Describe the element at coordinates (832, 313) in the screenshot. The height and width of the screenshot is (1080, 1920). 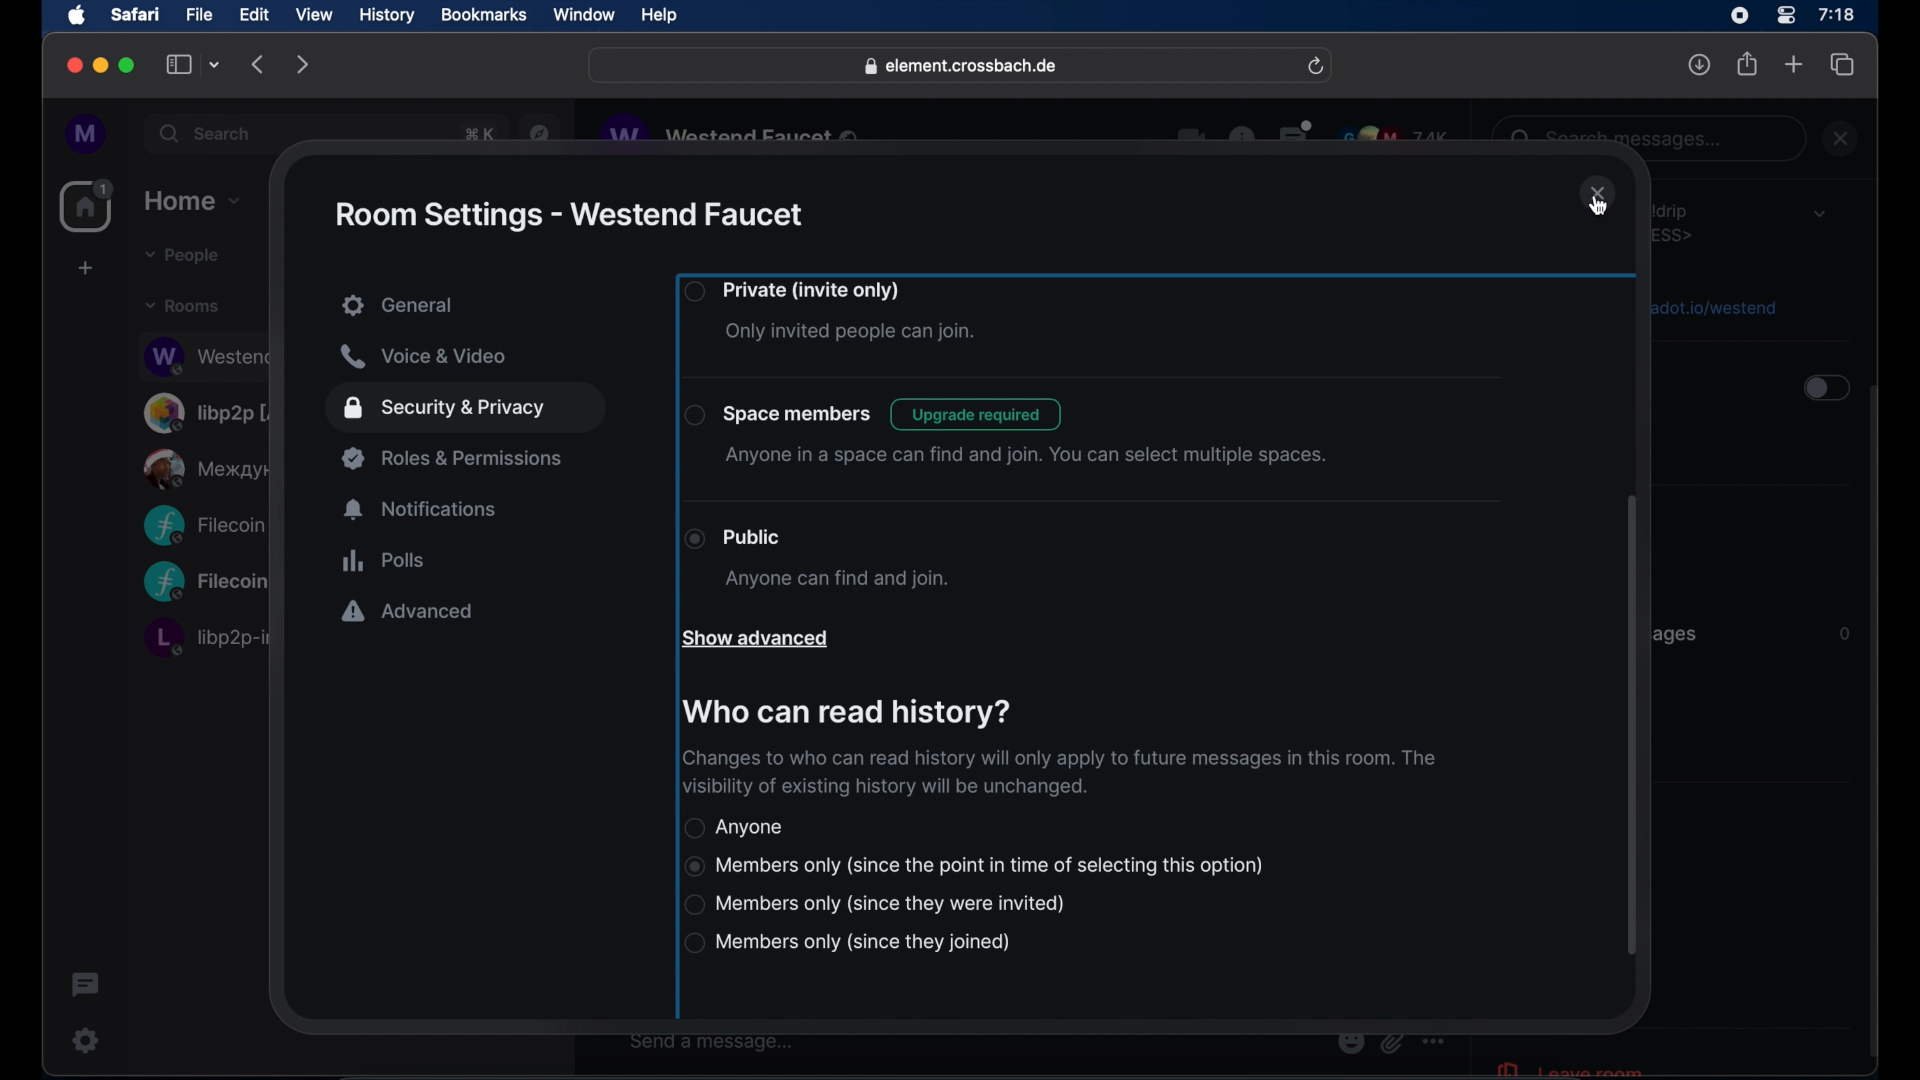
I see `private` at that location.